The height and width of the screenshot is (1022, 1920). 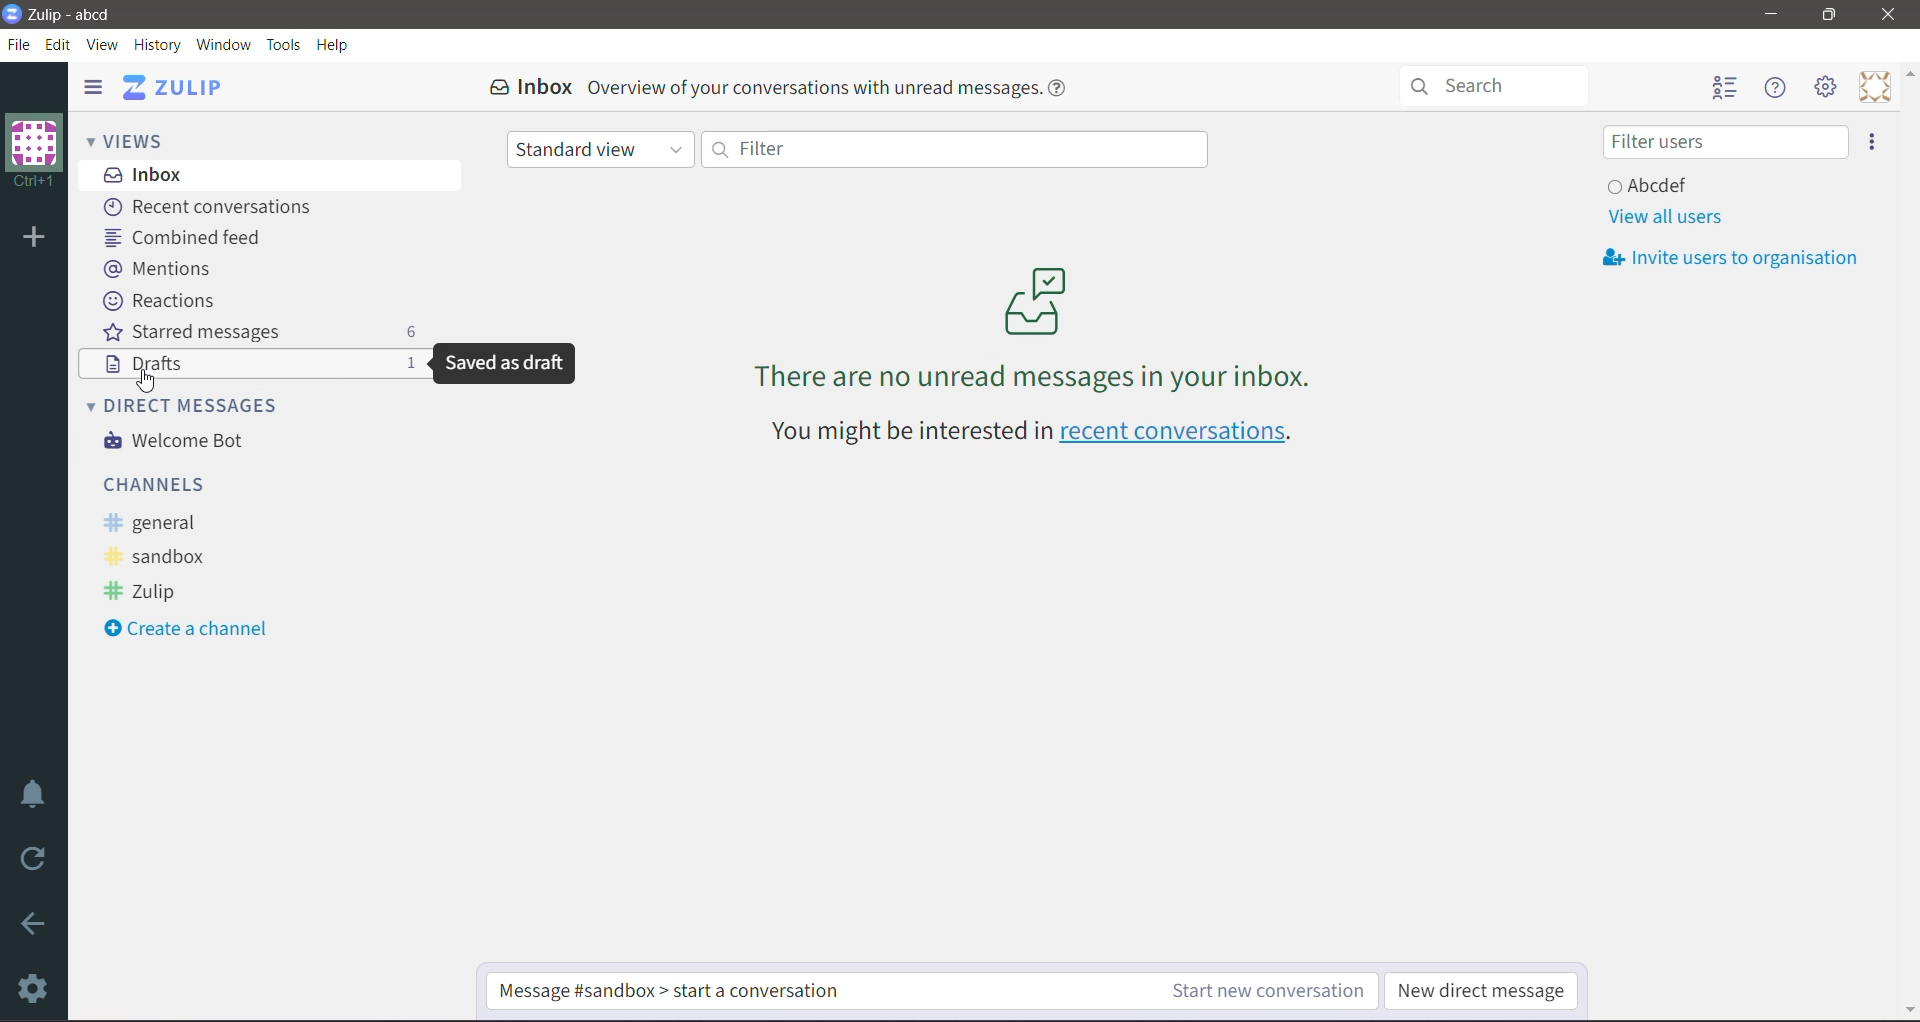 What do you see at coordinates (163, 301) in the screenshot?
I see `Reactions` at bounding box center [163, 301].